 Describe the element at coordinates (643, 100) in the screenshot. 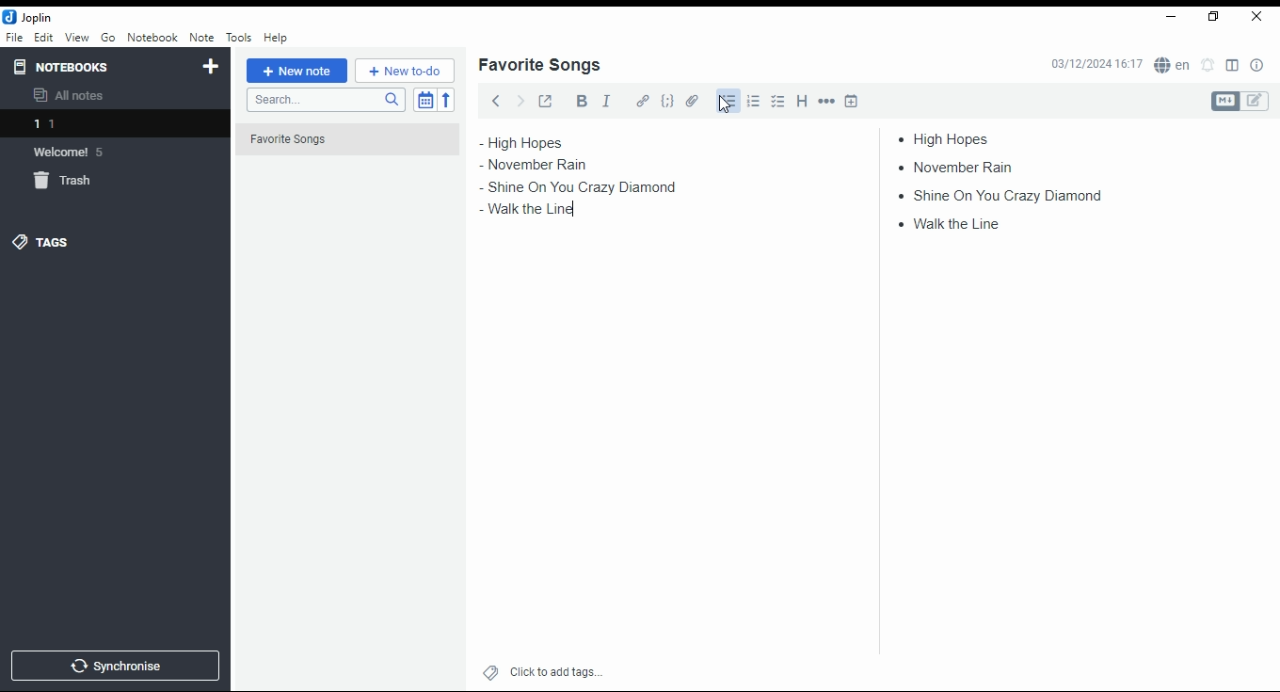

I see `hyperlink` at that location.